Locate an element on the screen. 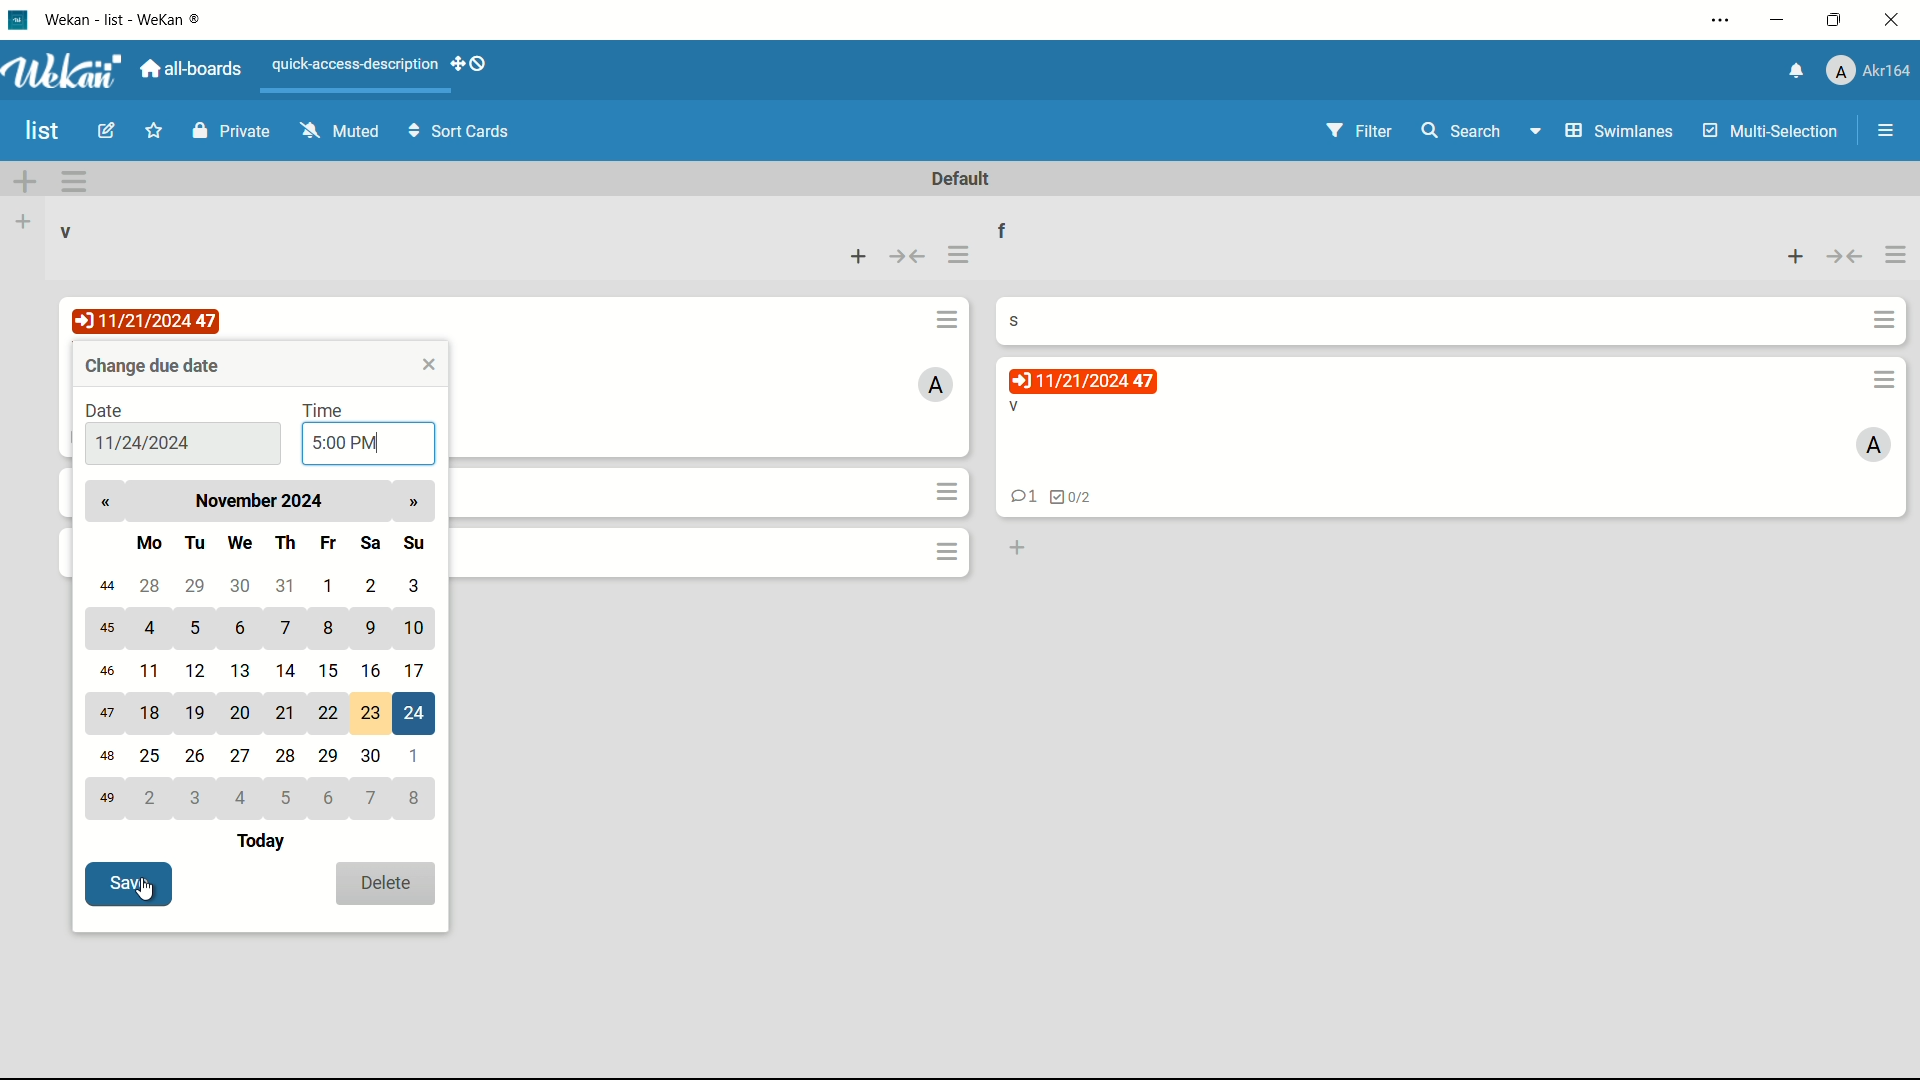  44 is located at coordinates (103, 588).